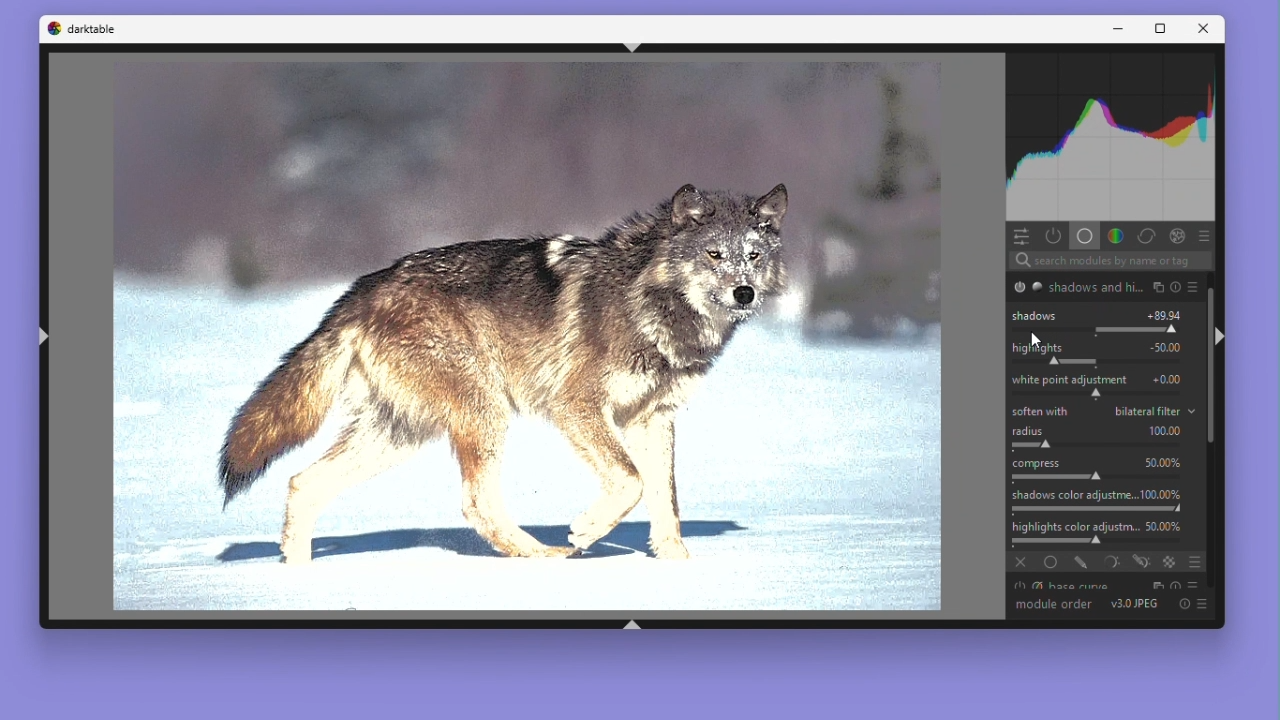 Image resolution: width=1280 pixels, height=720 pixels. Describe the element at coordinates (1034, 316) in the screenshot. I see `Shadows` at that location.